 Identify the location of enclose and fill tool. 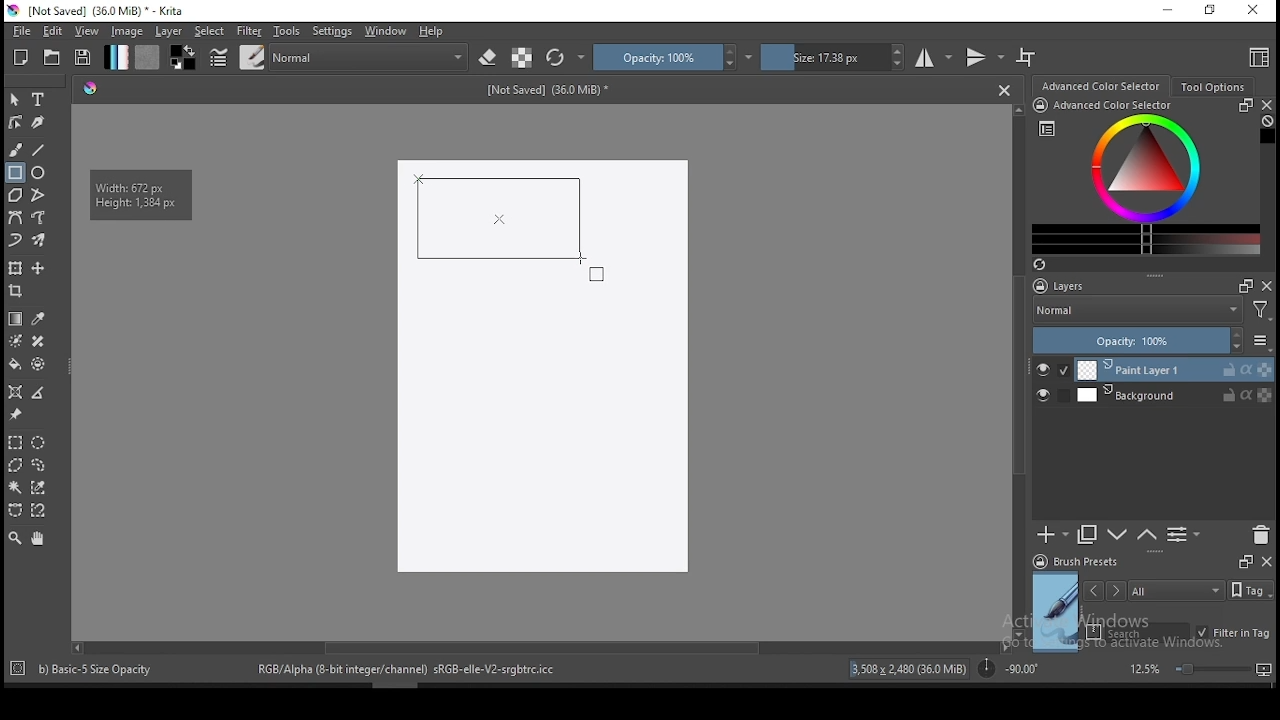
(38, 364).